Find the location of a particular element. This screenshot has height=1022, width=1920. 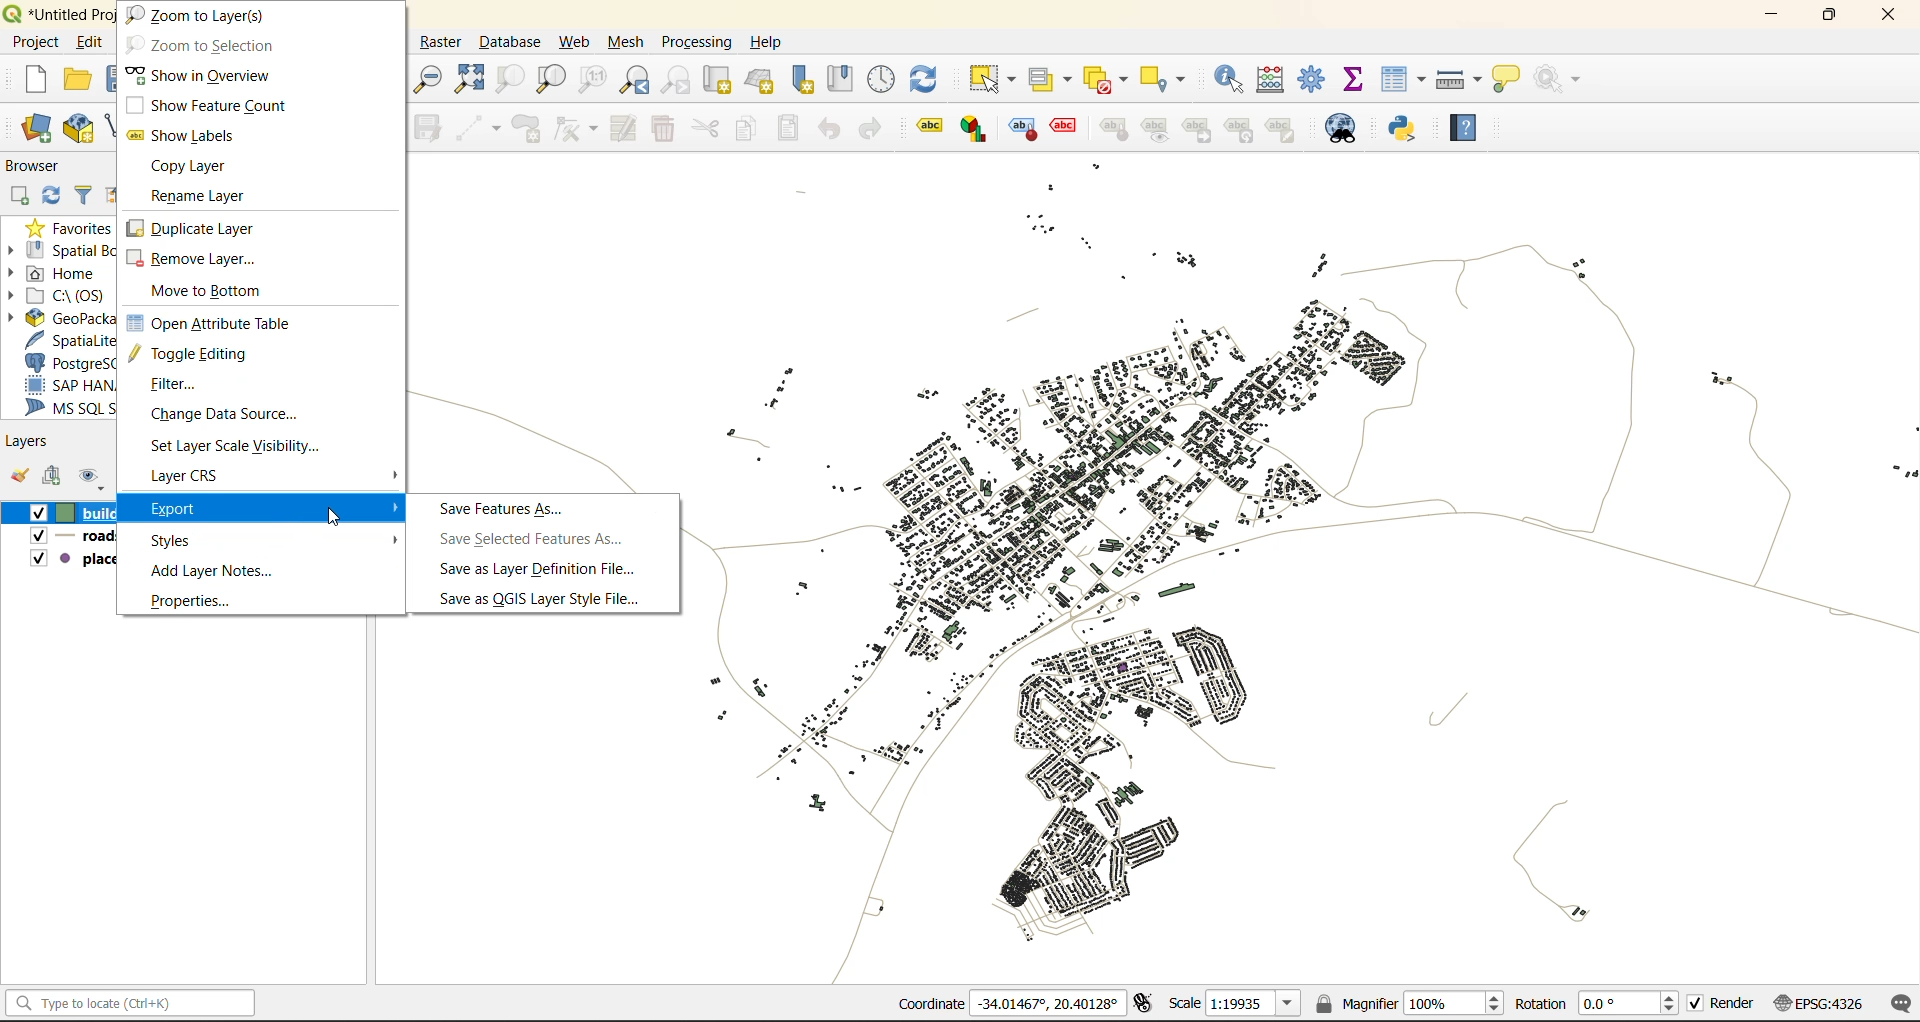

crs is located at coordinates (1822, 1002).